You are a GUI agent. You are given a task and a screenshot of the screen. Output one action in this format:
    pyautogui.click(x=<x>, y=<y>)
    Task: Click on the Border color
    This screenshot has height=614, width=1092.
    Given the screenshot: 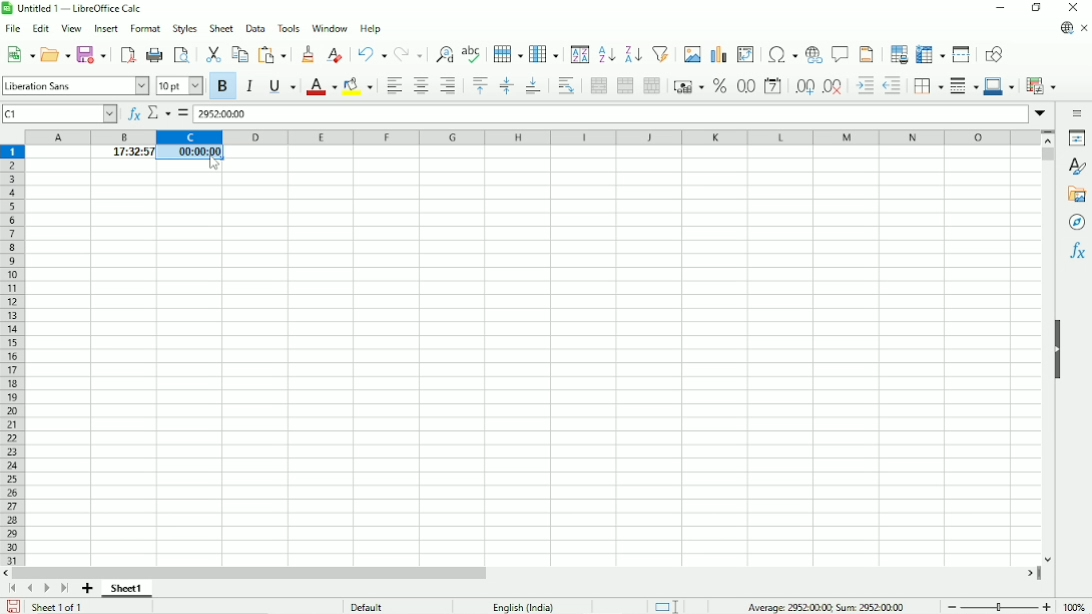 What is the action you would take?
    pyautogui.click(x=1000, y=87)
    